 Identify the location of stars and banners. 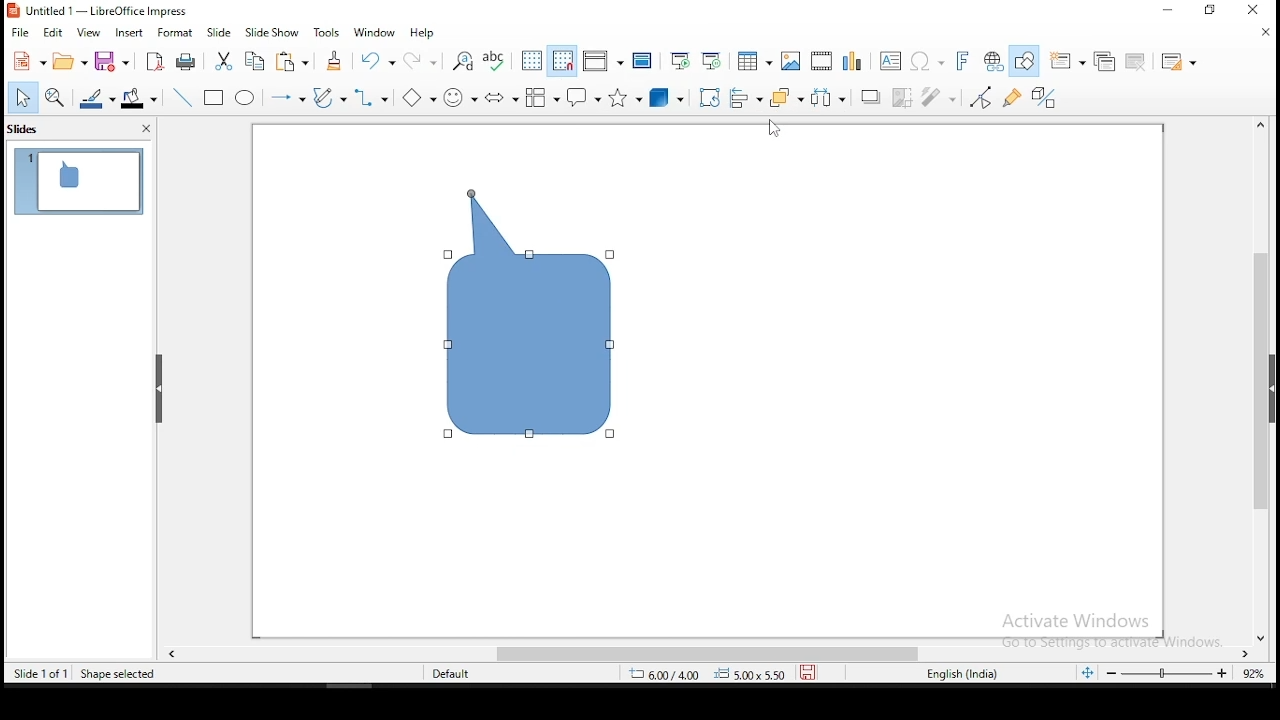
(622, 98).